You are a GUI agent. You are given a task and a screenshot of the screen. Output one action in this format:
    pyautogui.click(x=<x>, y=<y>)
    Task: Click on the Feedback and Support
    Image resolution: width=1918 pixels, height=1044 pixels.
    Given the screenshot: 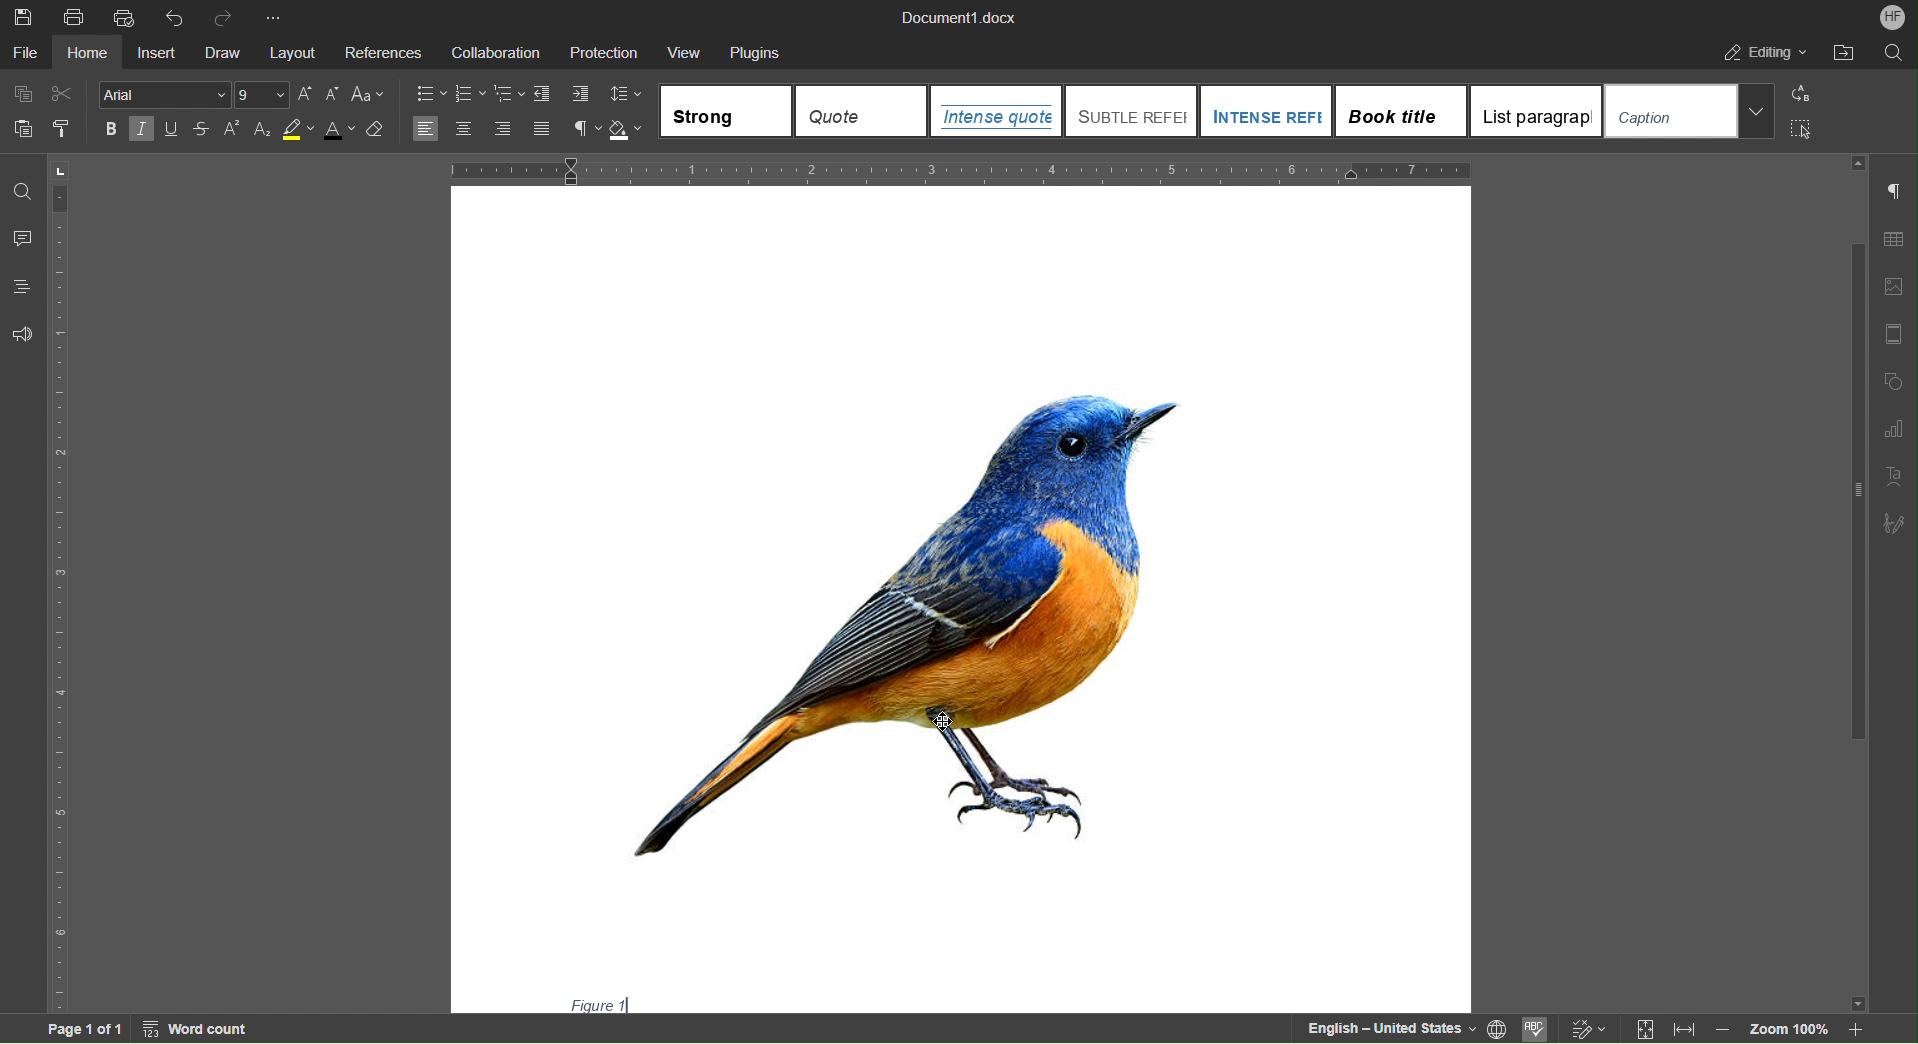 What is the action you would take?
    pyautogui.click(x=22, y=333)
    